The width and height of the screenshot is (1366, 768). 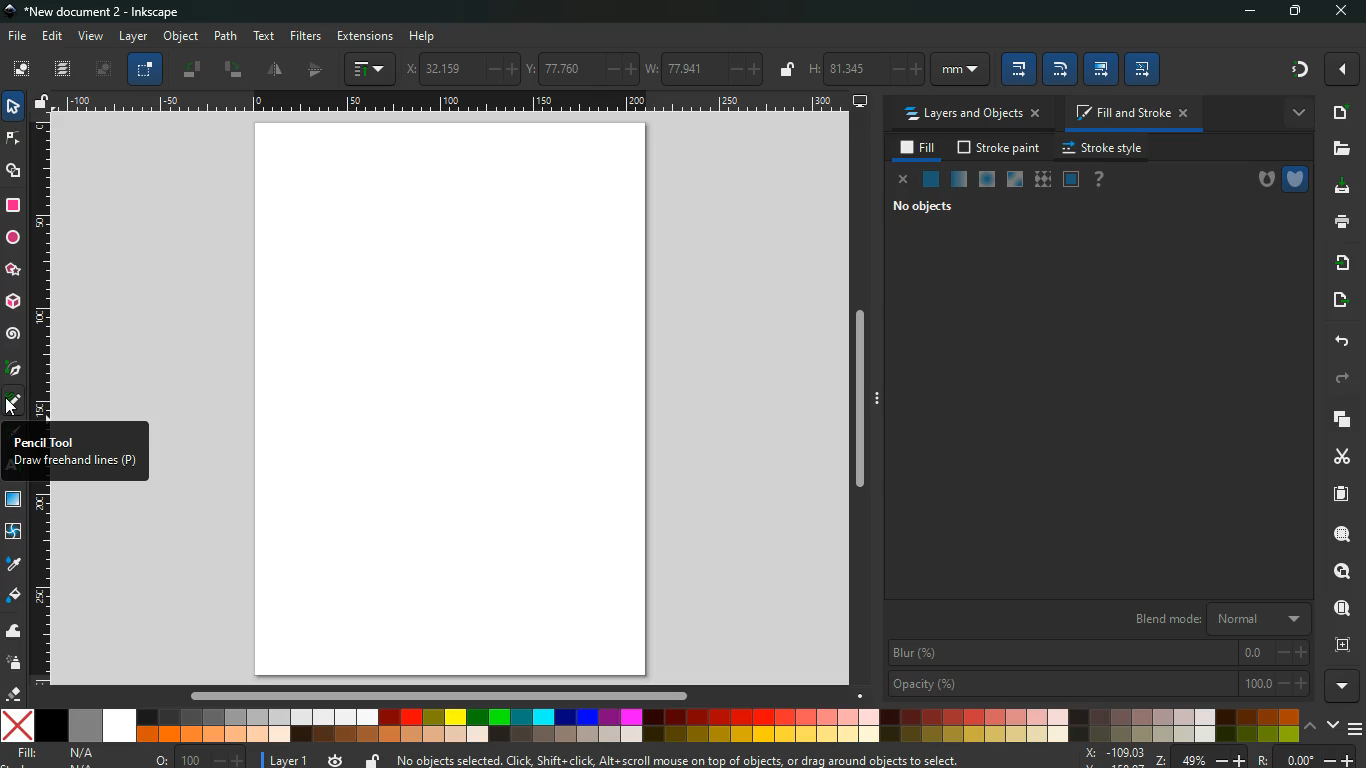 What do you see at coordinates (265, 36) in the screenshot?
I see `text` at bounding box center [265, 36].